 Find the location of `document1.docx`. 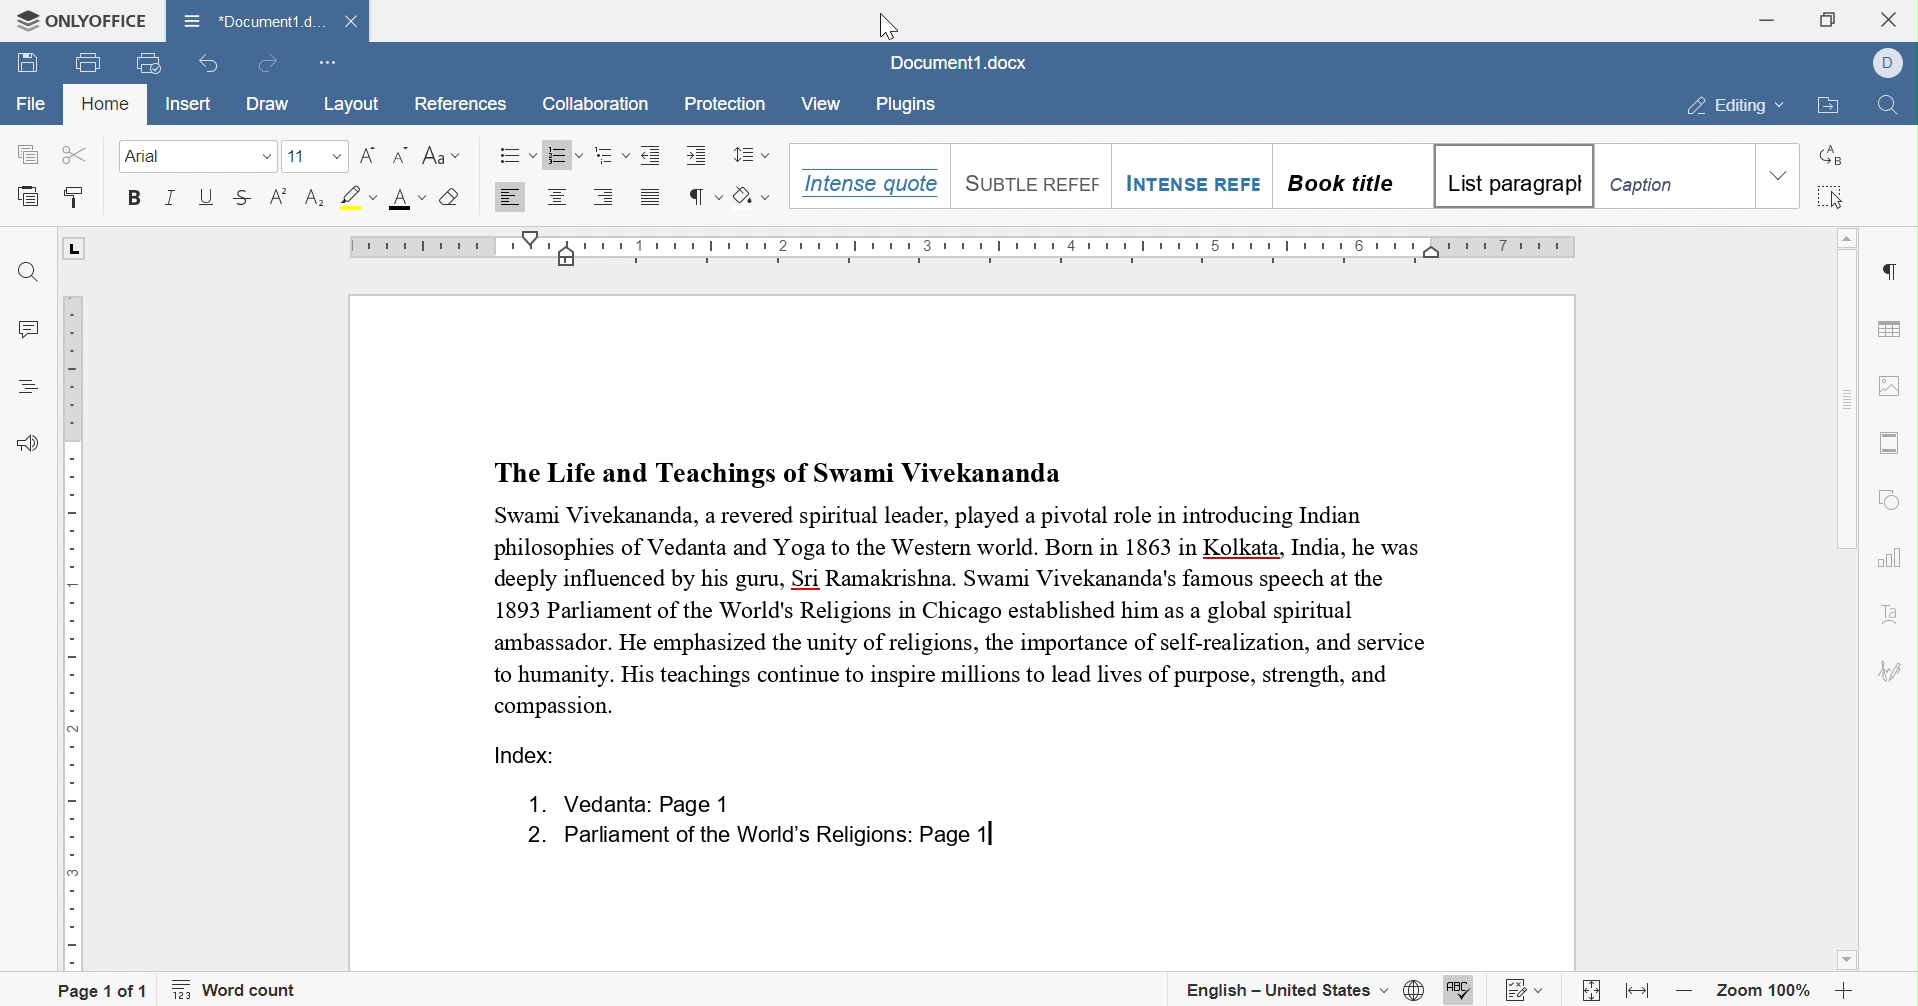

document1.docx is located at coordinates (954, 63).